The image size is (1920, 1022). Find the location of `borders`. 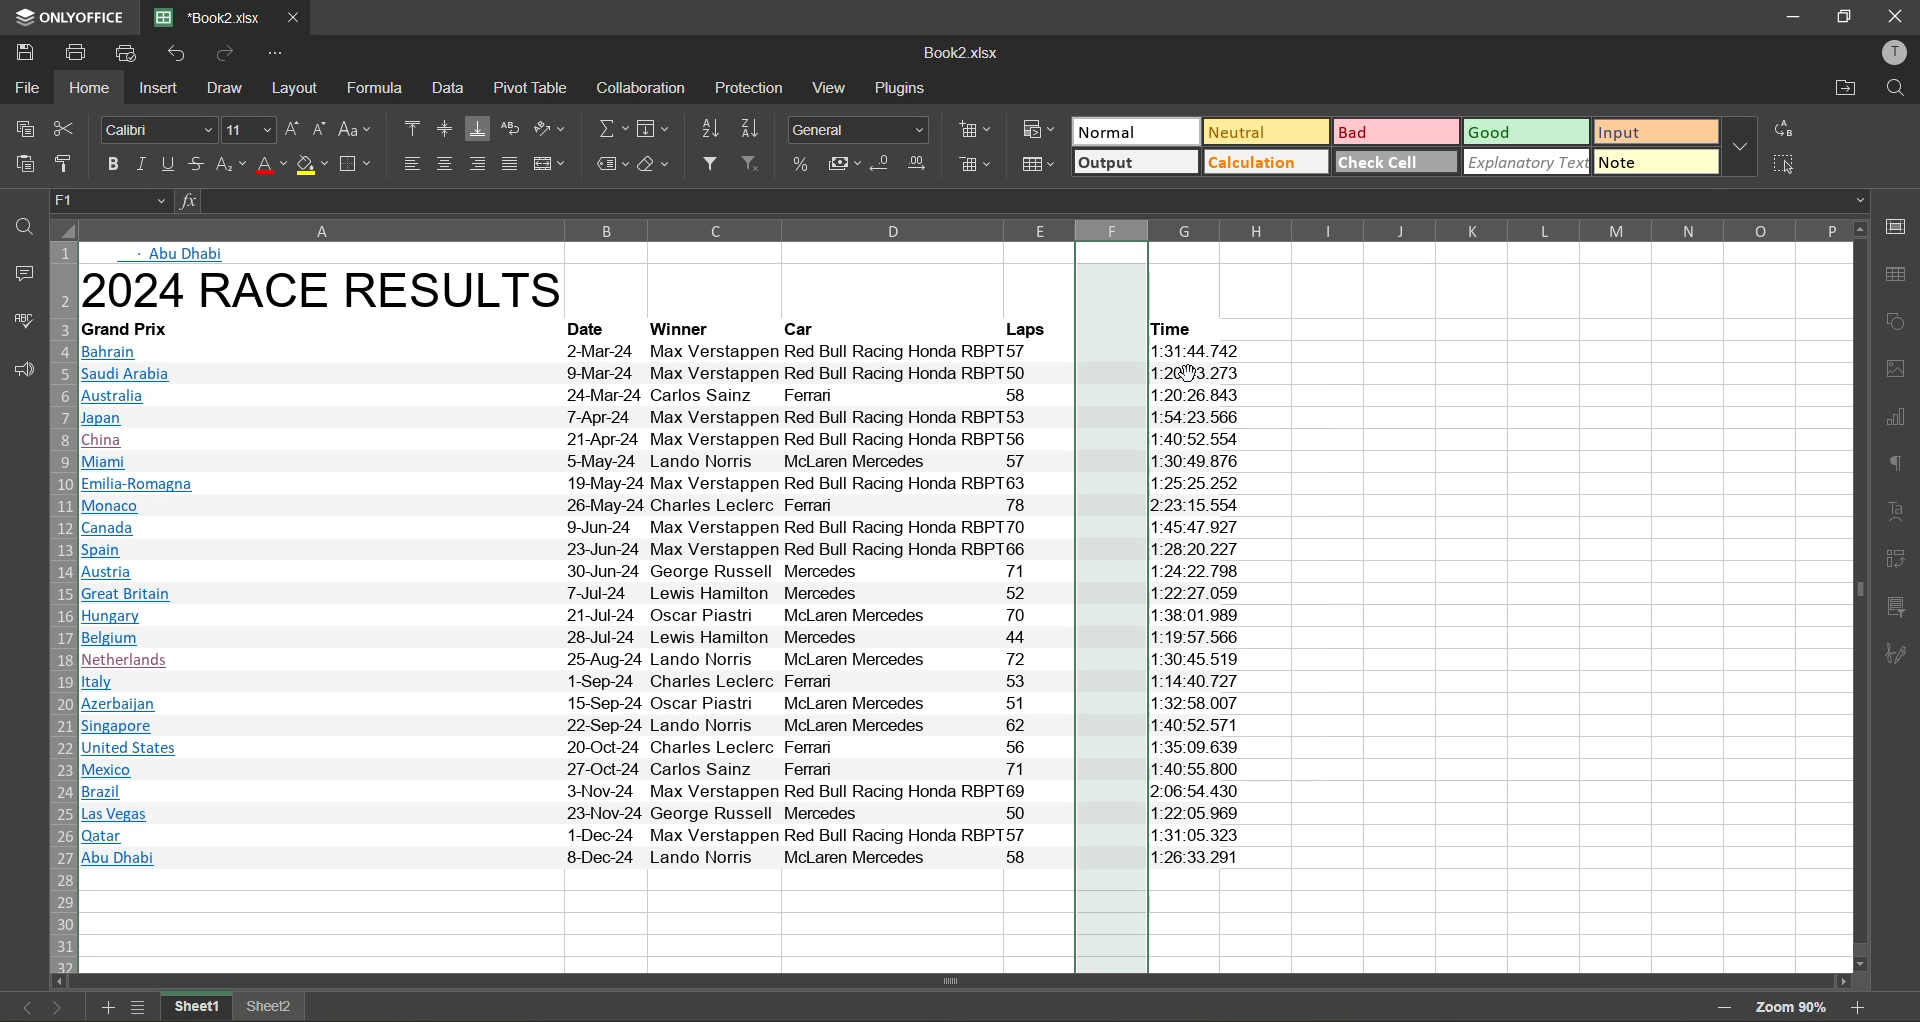

borders is located at coordinates (359, 164).